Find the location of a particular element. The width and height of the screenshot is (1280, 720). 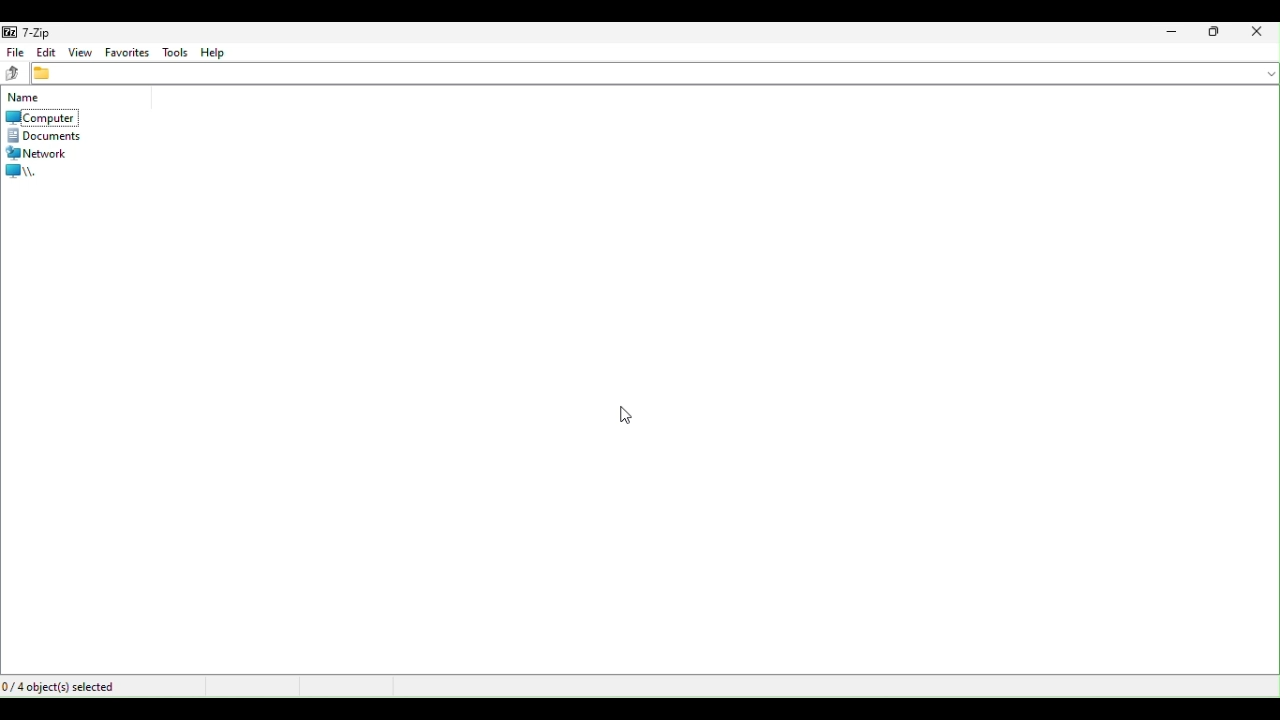

restore is located at coordinates (1217, 35).